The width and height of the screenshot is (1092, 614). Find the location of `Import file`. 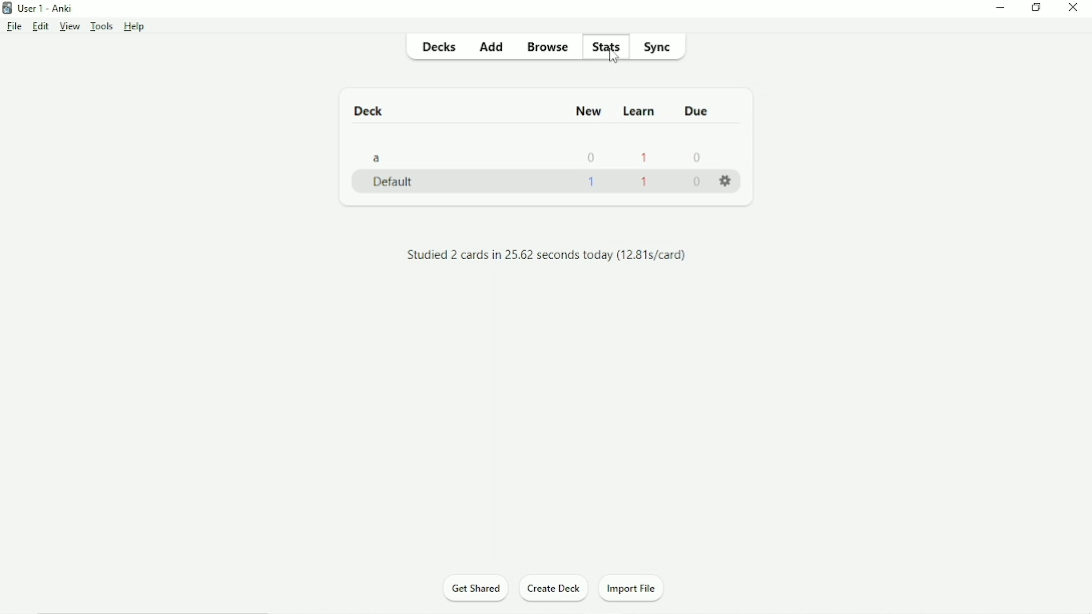

Import file is located at coordinates (625, 588).